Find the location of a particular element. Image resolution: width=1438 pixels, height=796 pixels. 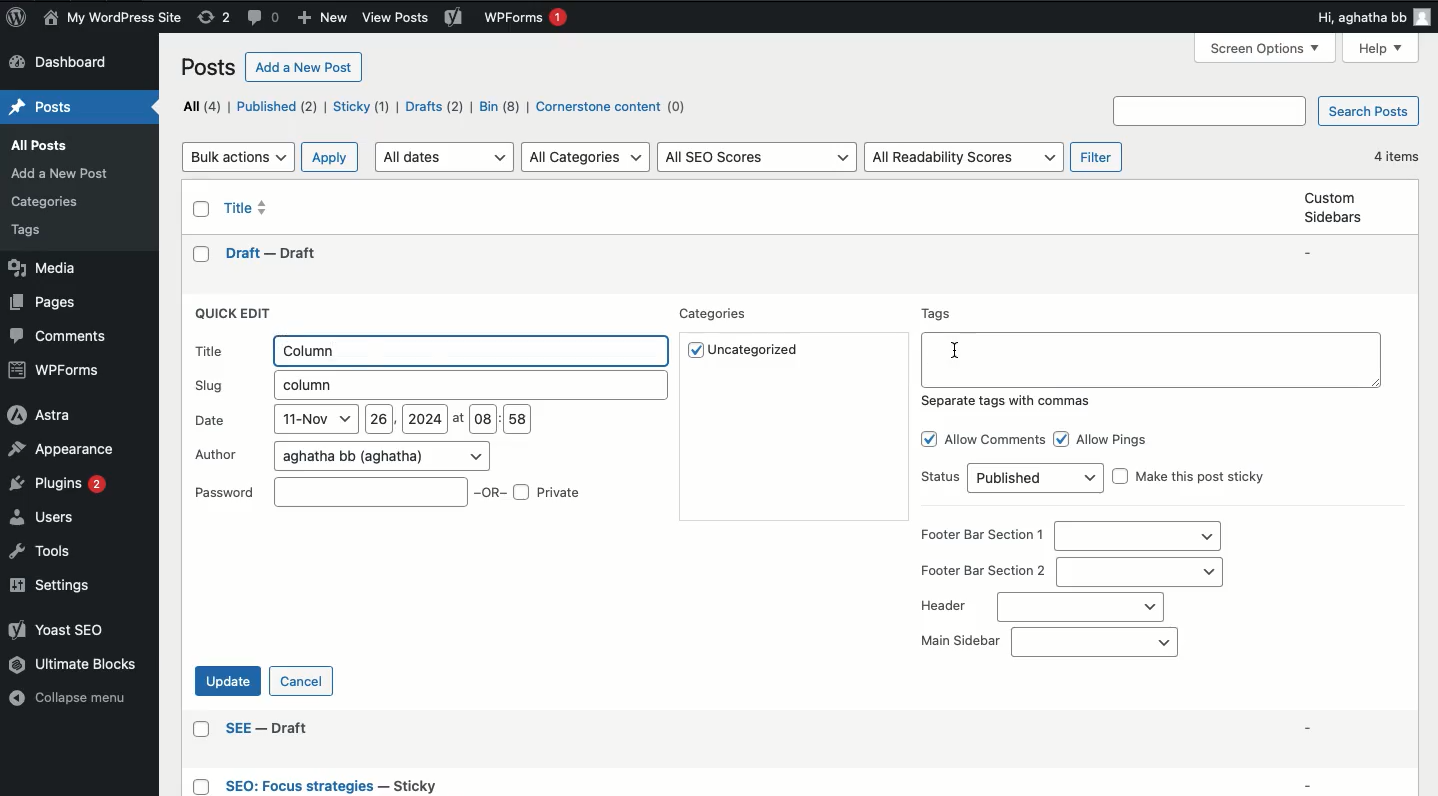

Users is located at coordinates (44, 519).